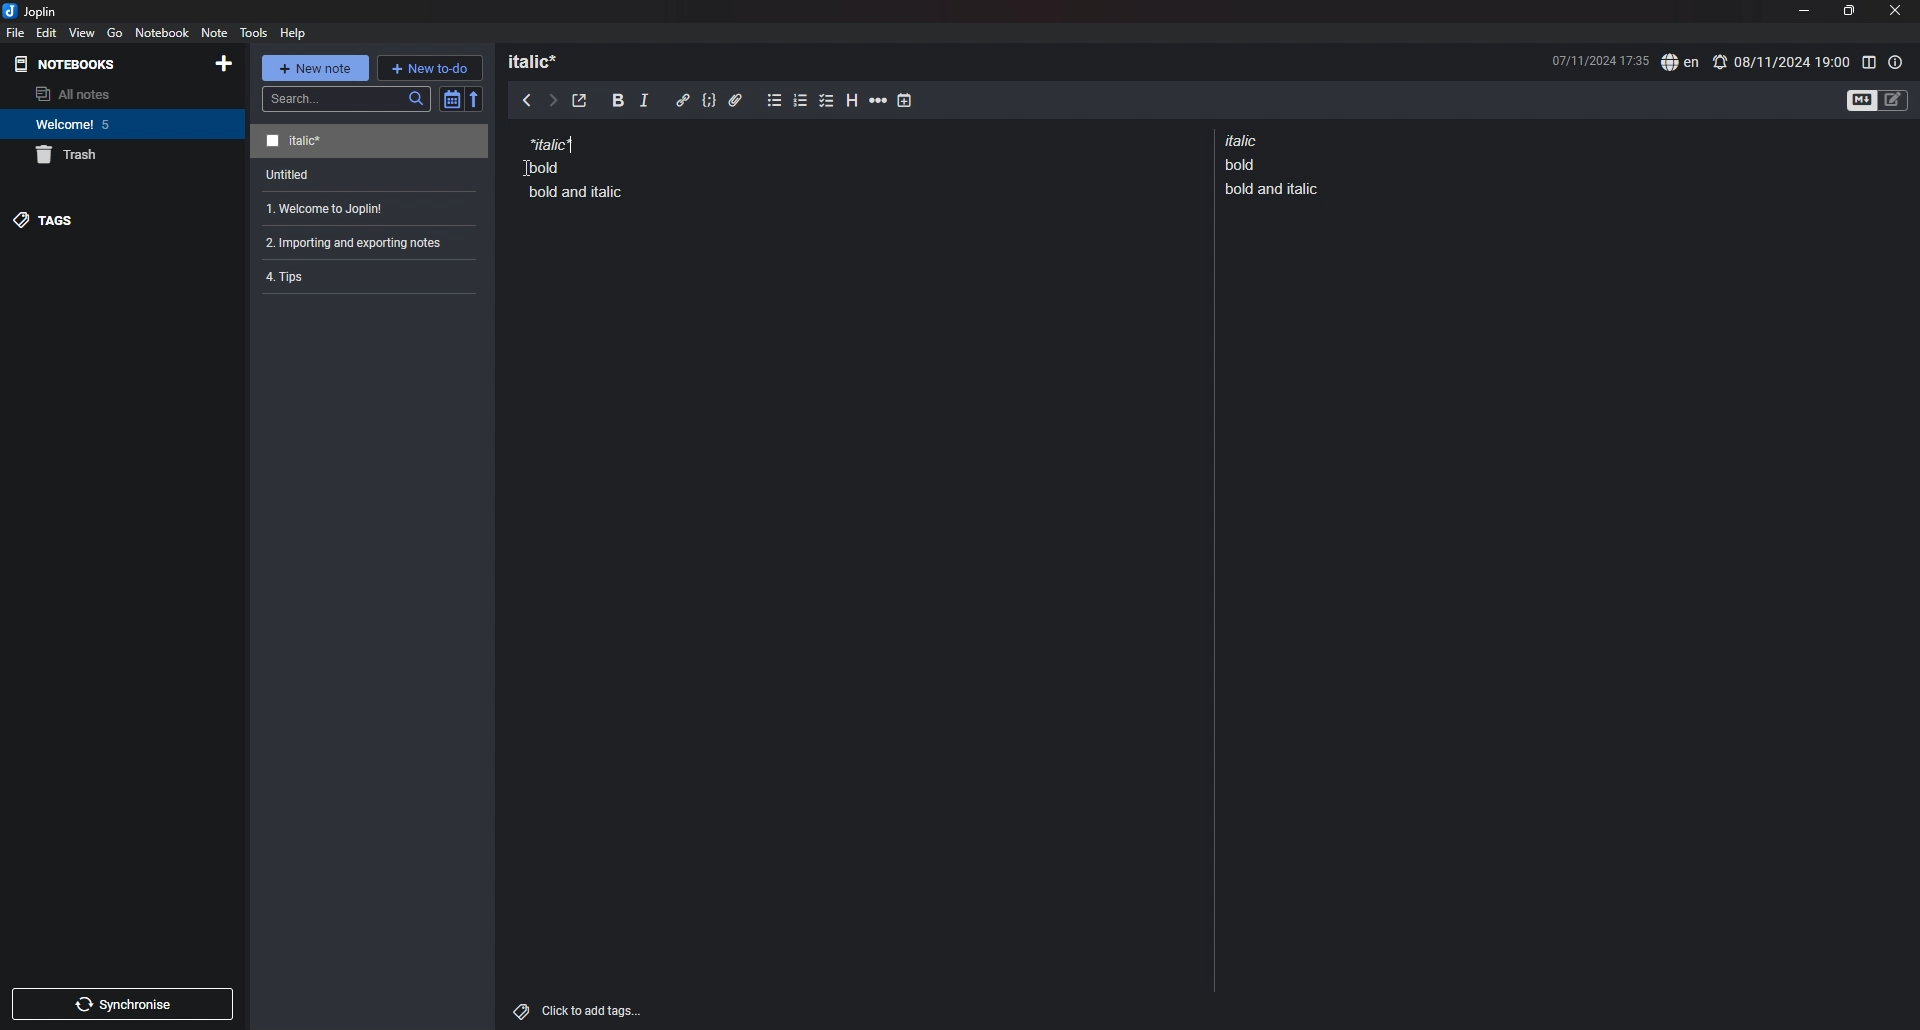 The height and width of the screenshot is (1030, 1920). I want to click on note, so click(362, 275).